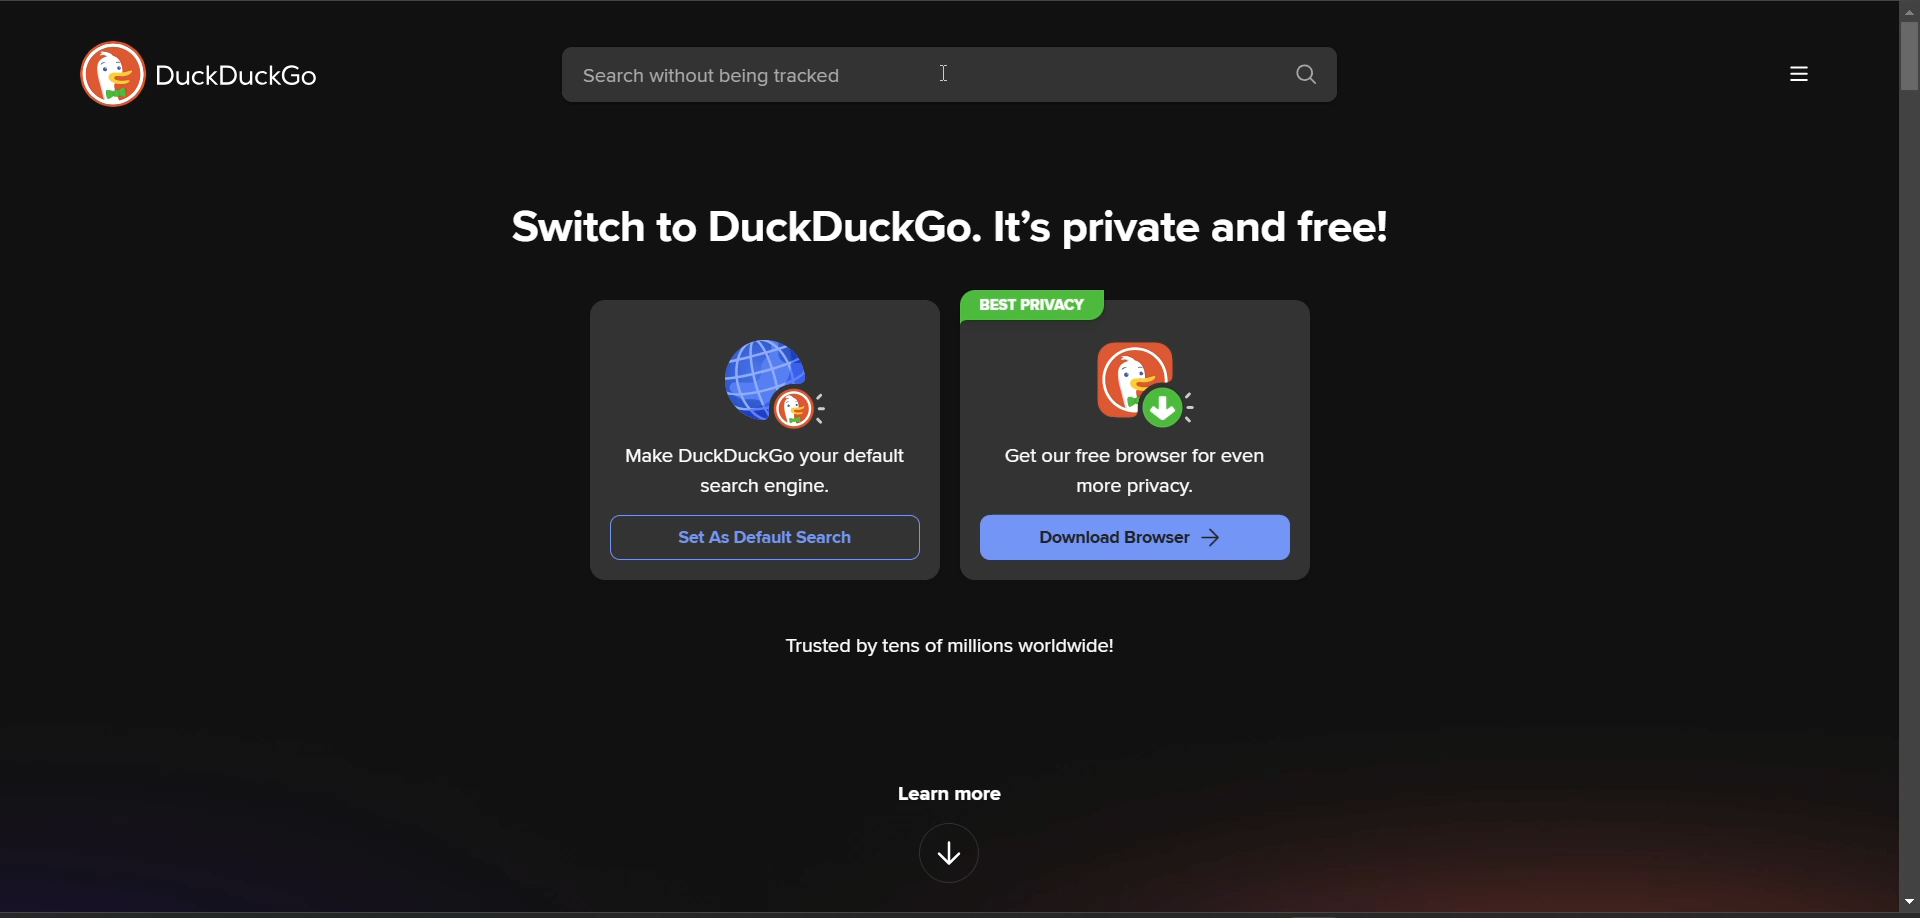 This screenshot has height=918, width=1920. What do you see at coordinates (954, 228) in the screenshot?
I see `Switch to DuckDuckGo. It’s private and free!` at bounding box center [954, 228].